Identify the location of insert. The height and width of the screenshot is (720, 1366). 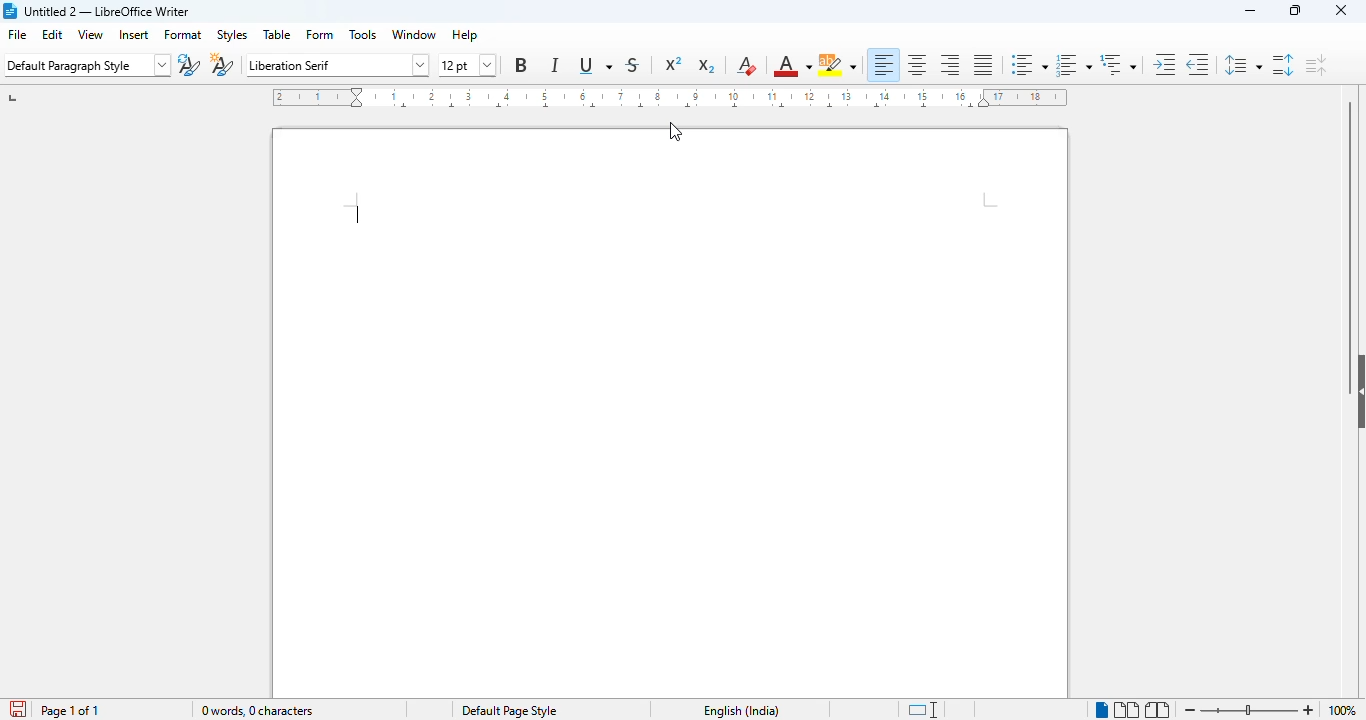
(134, 34).